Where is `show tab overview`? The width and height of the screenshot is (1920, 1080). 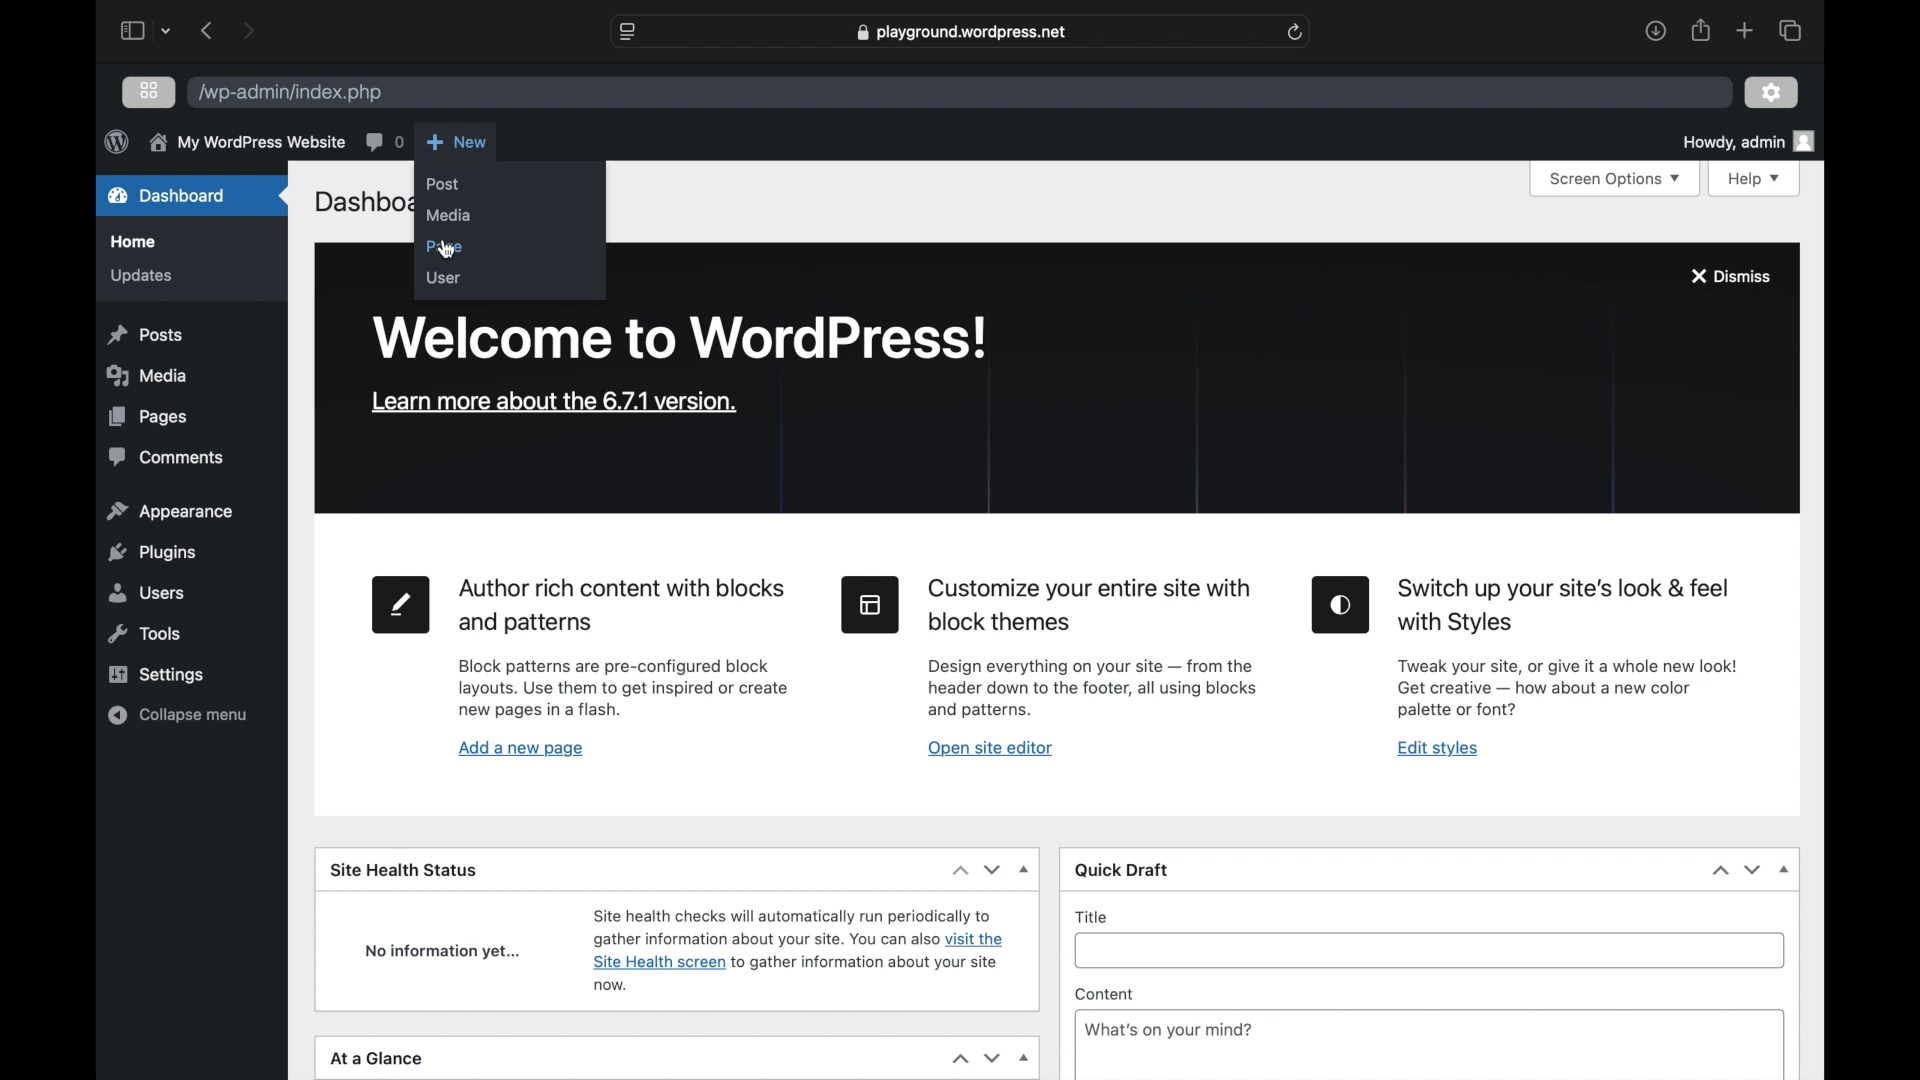
show tab overview is located at coordinates (1790, 30).